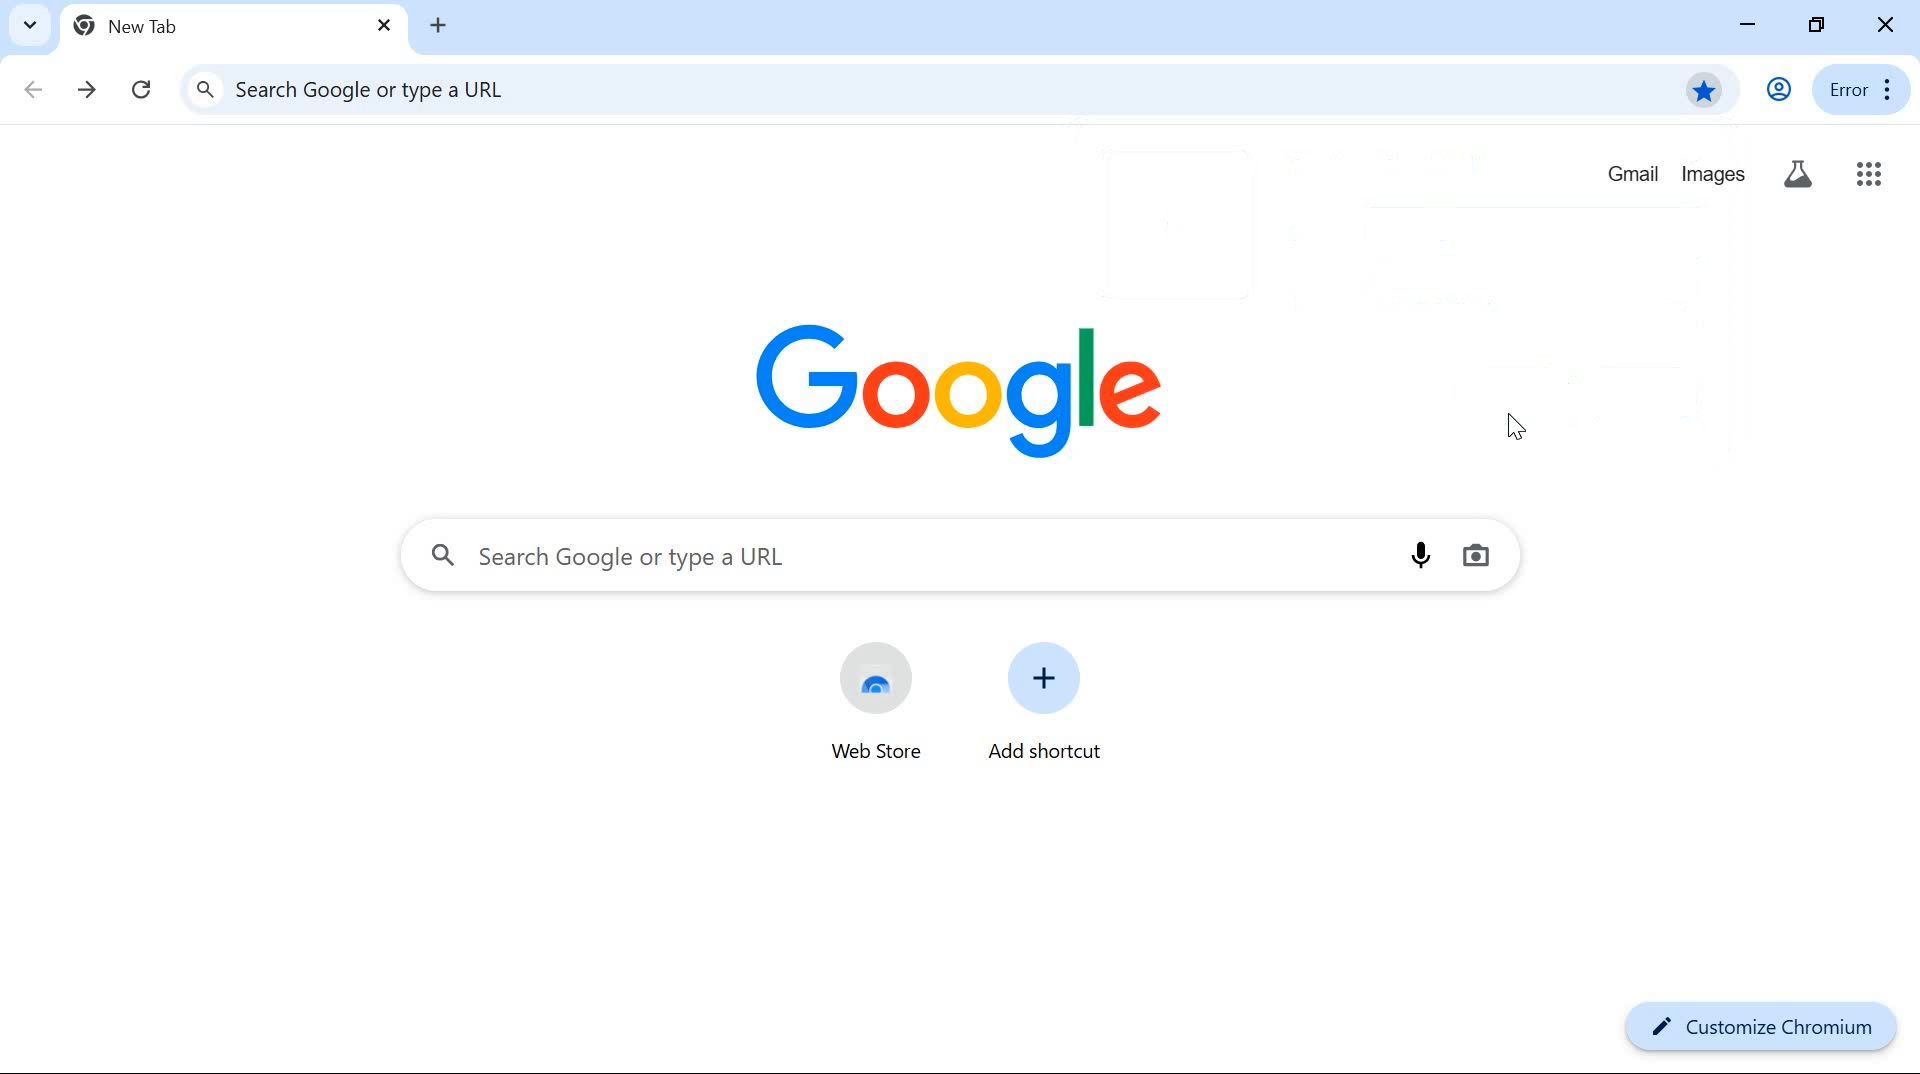  I want to click on bookmark this tab, so click(1704, 88).